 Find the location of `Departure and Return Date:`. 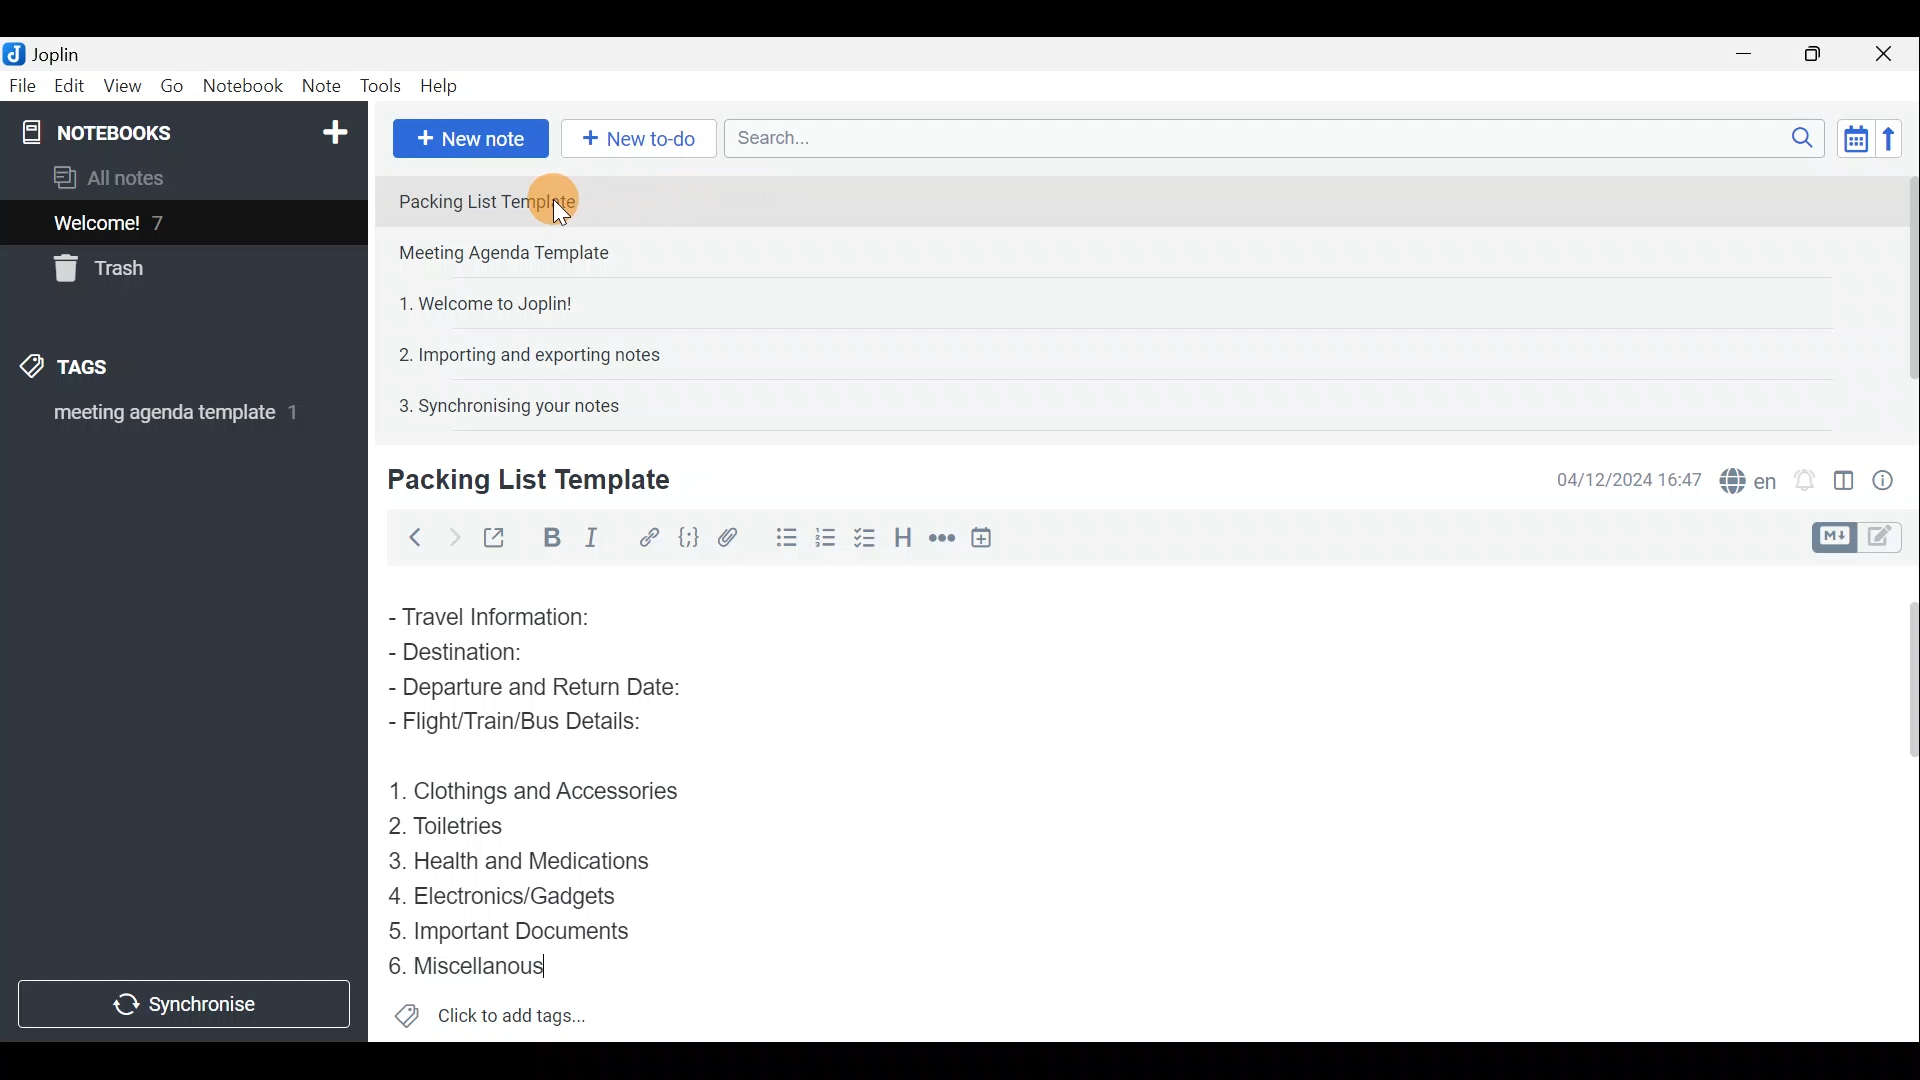

Departure and Return Date: is located at coordinates (537, 690).